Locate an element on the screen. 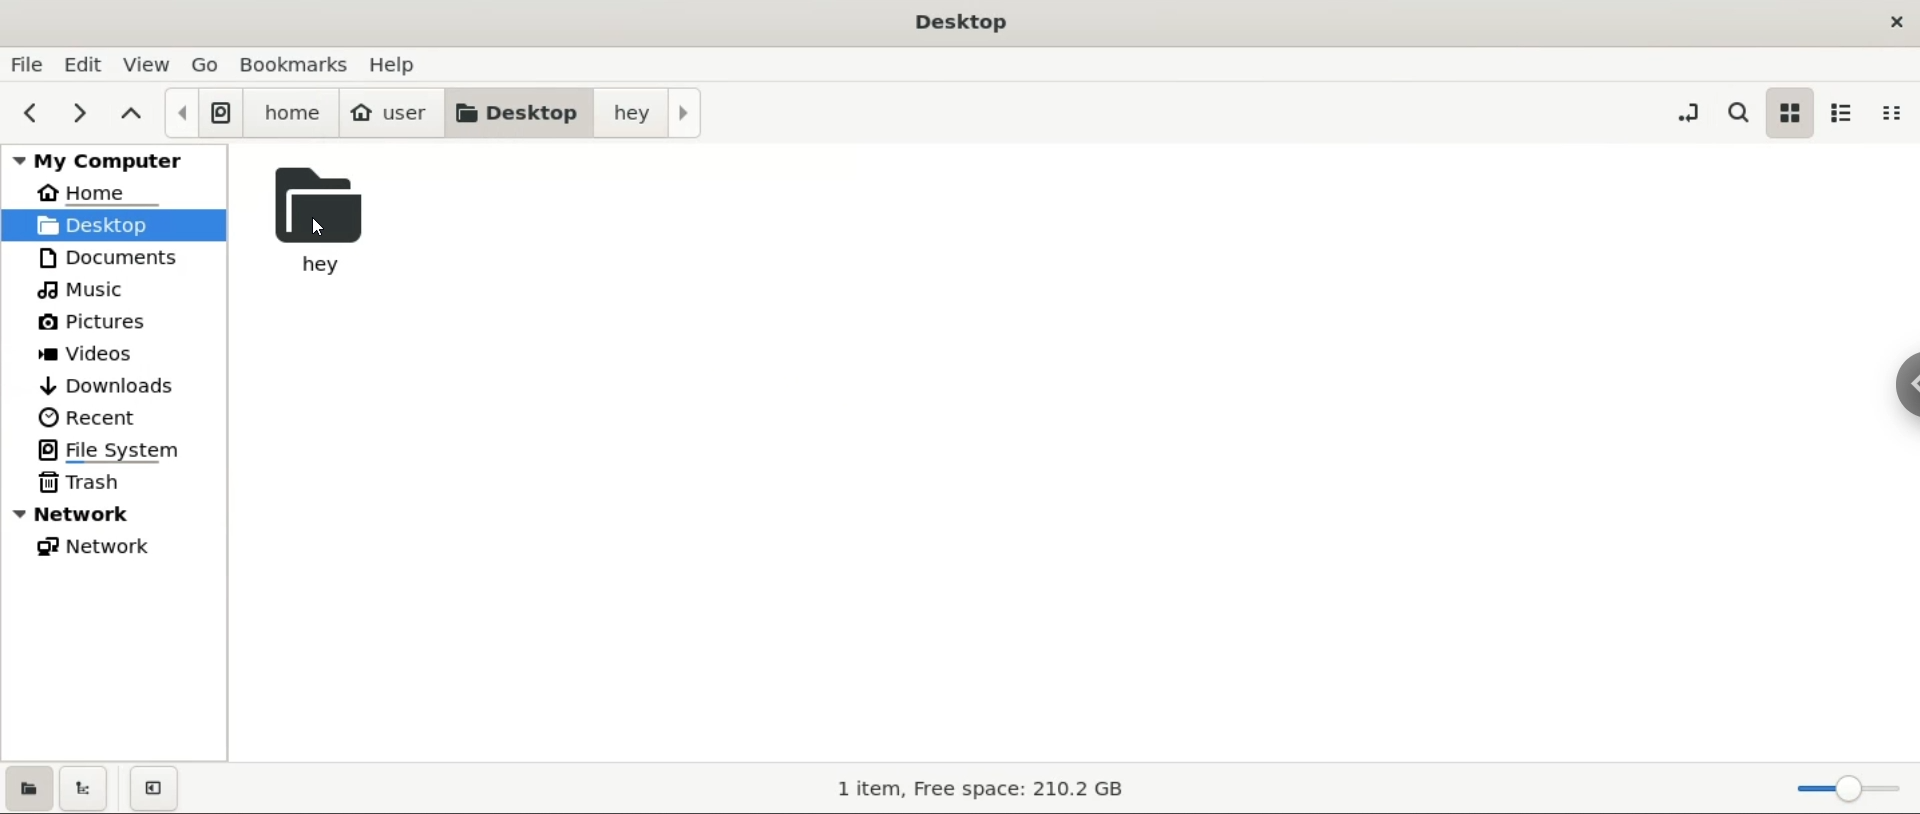  icon view is located at coordinates (1791, 112).